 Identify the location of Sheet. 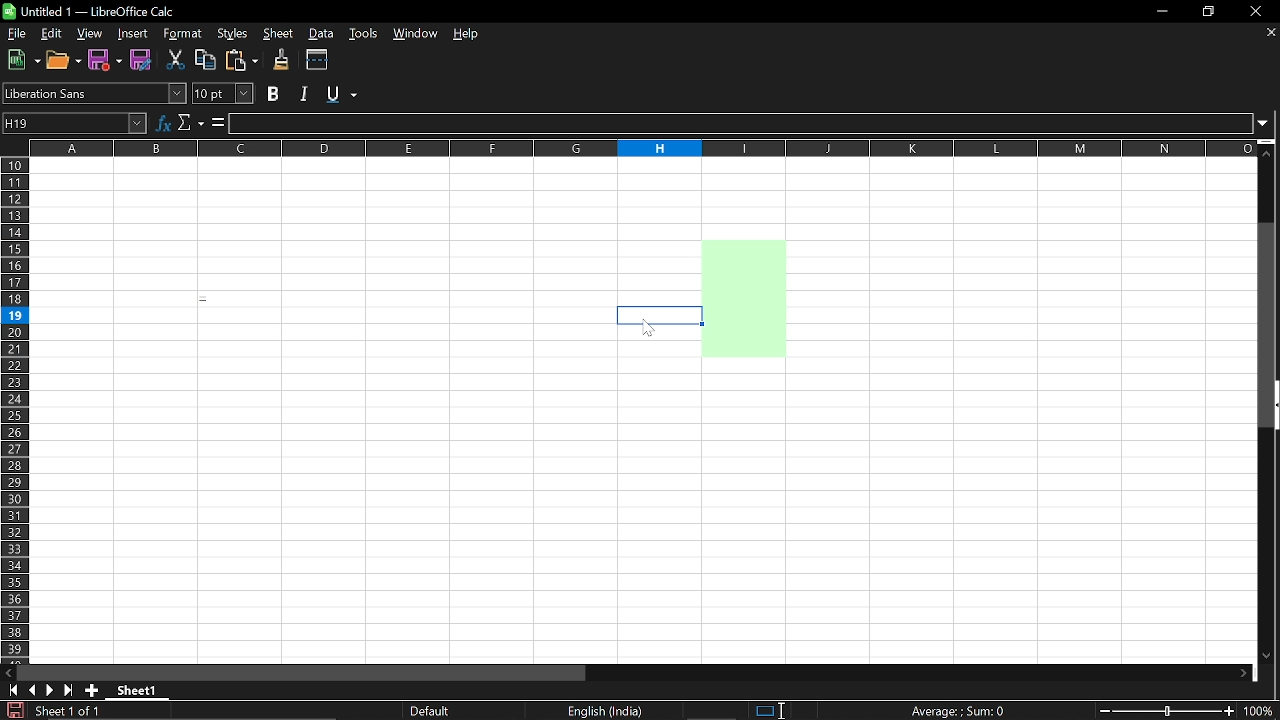
(277, 34).